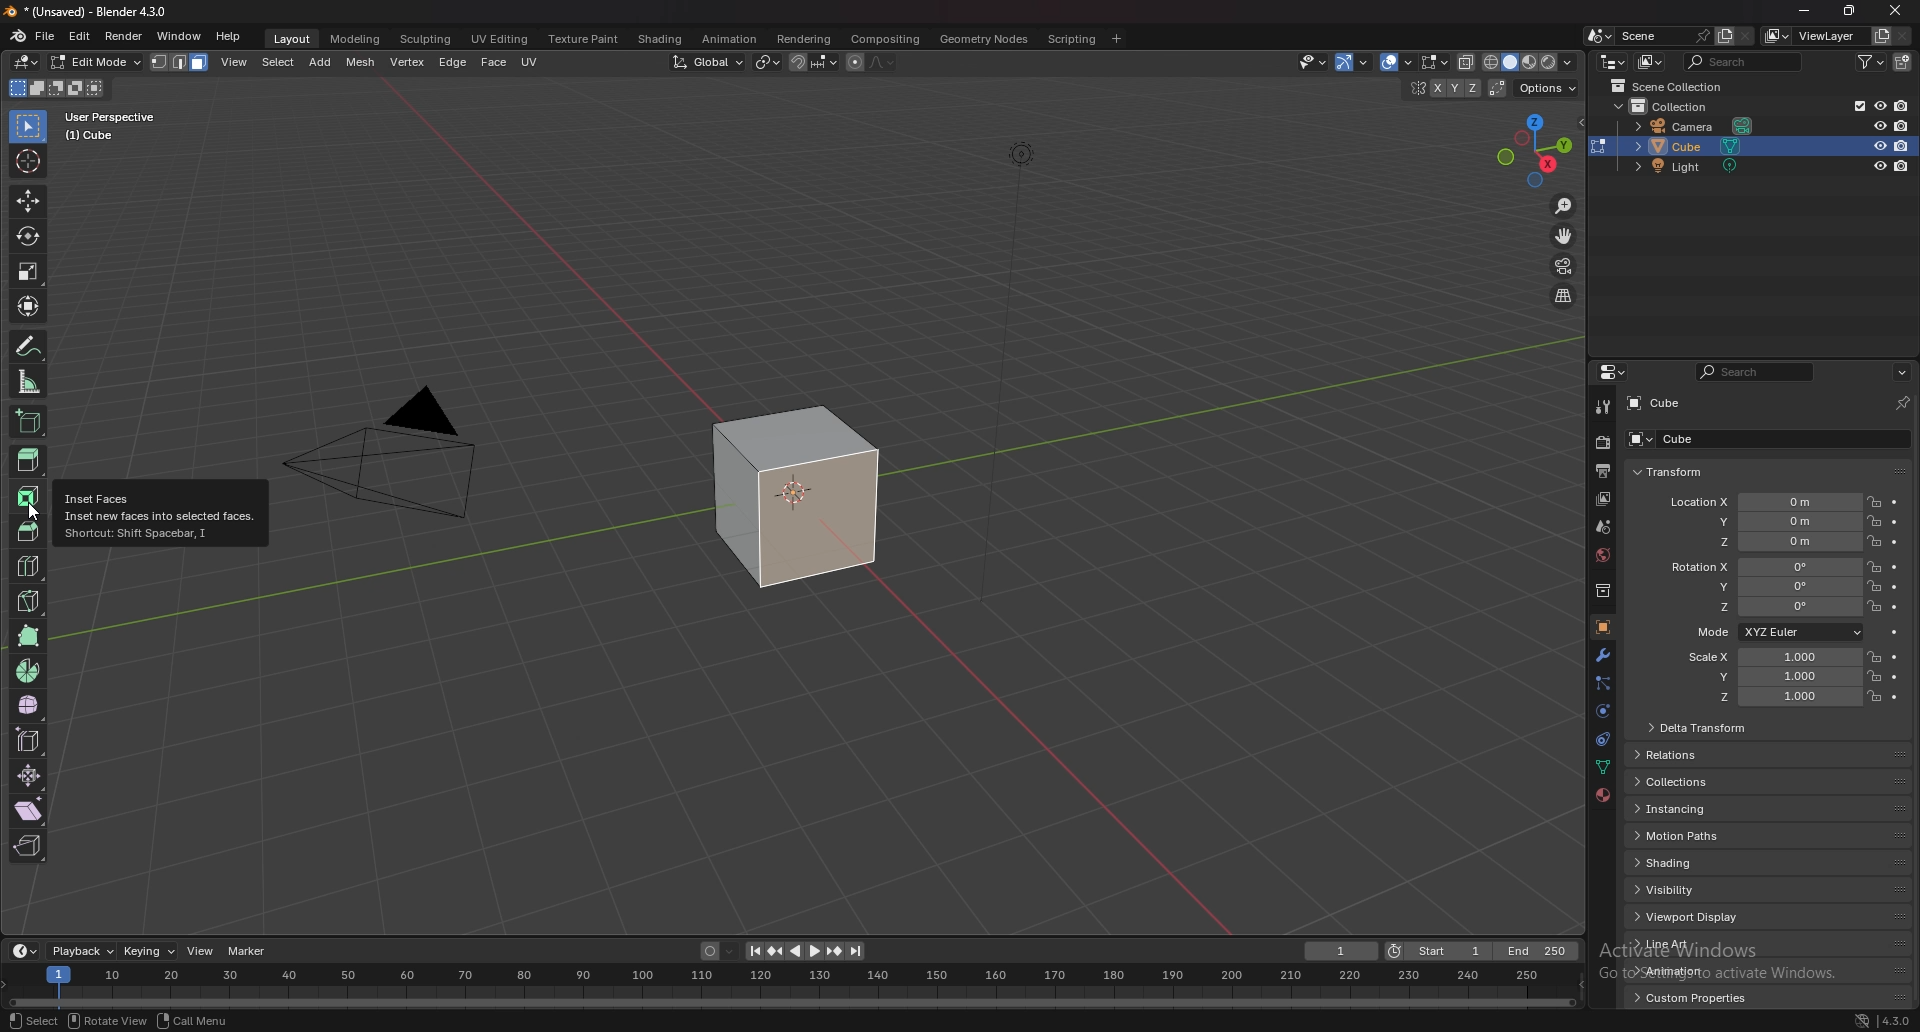 The width and height of the screenshot is (1920, 1032). What do you see at coordinates (1874, 567) in the screenshot?
I see `lock` at bounding box center [1874, 567].